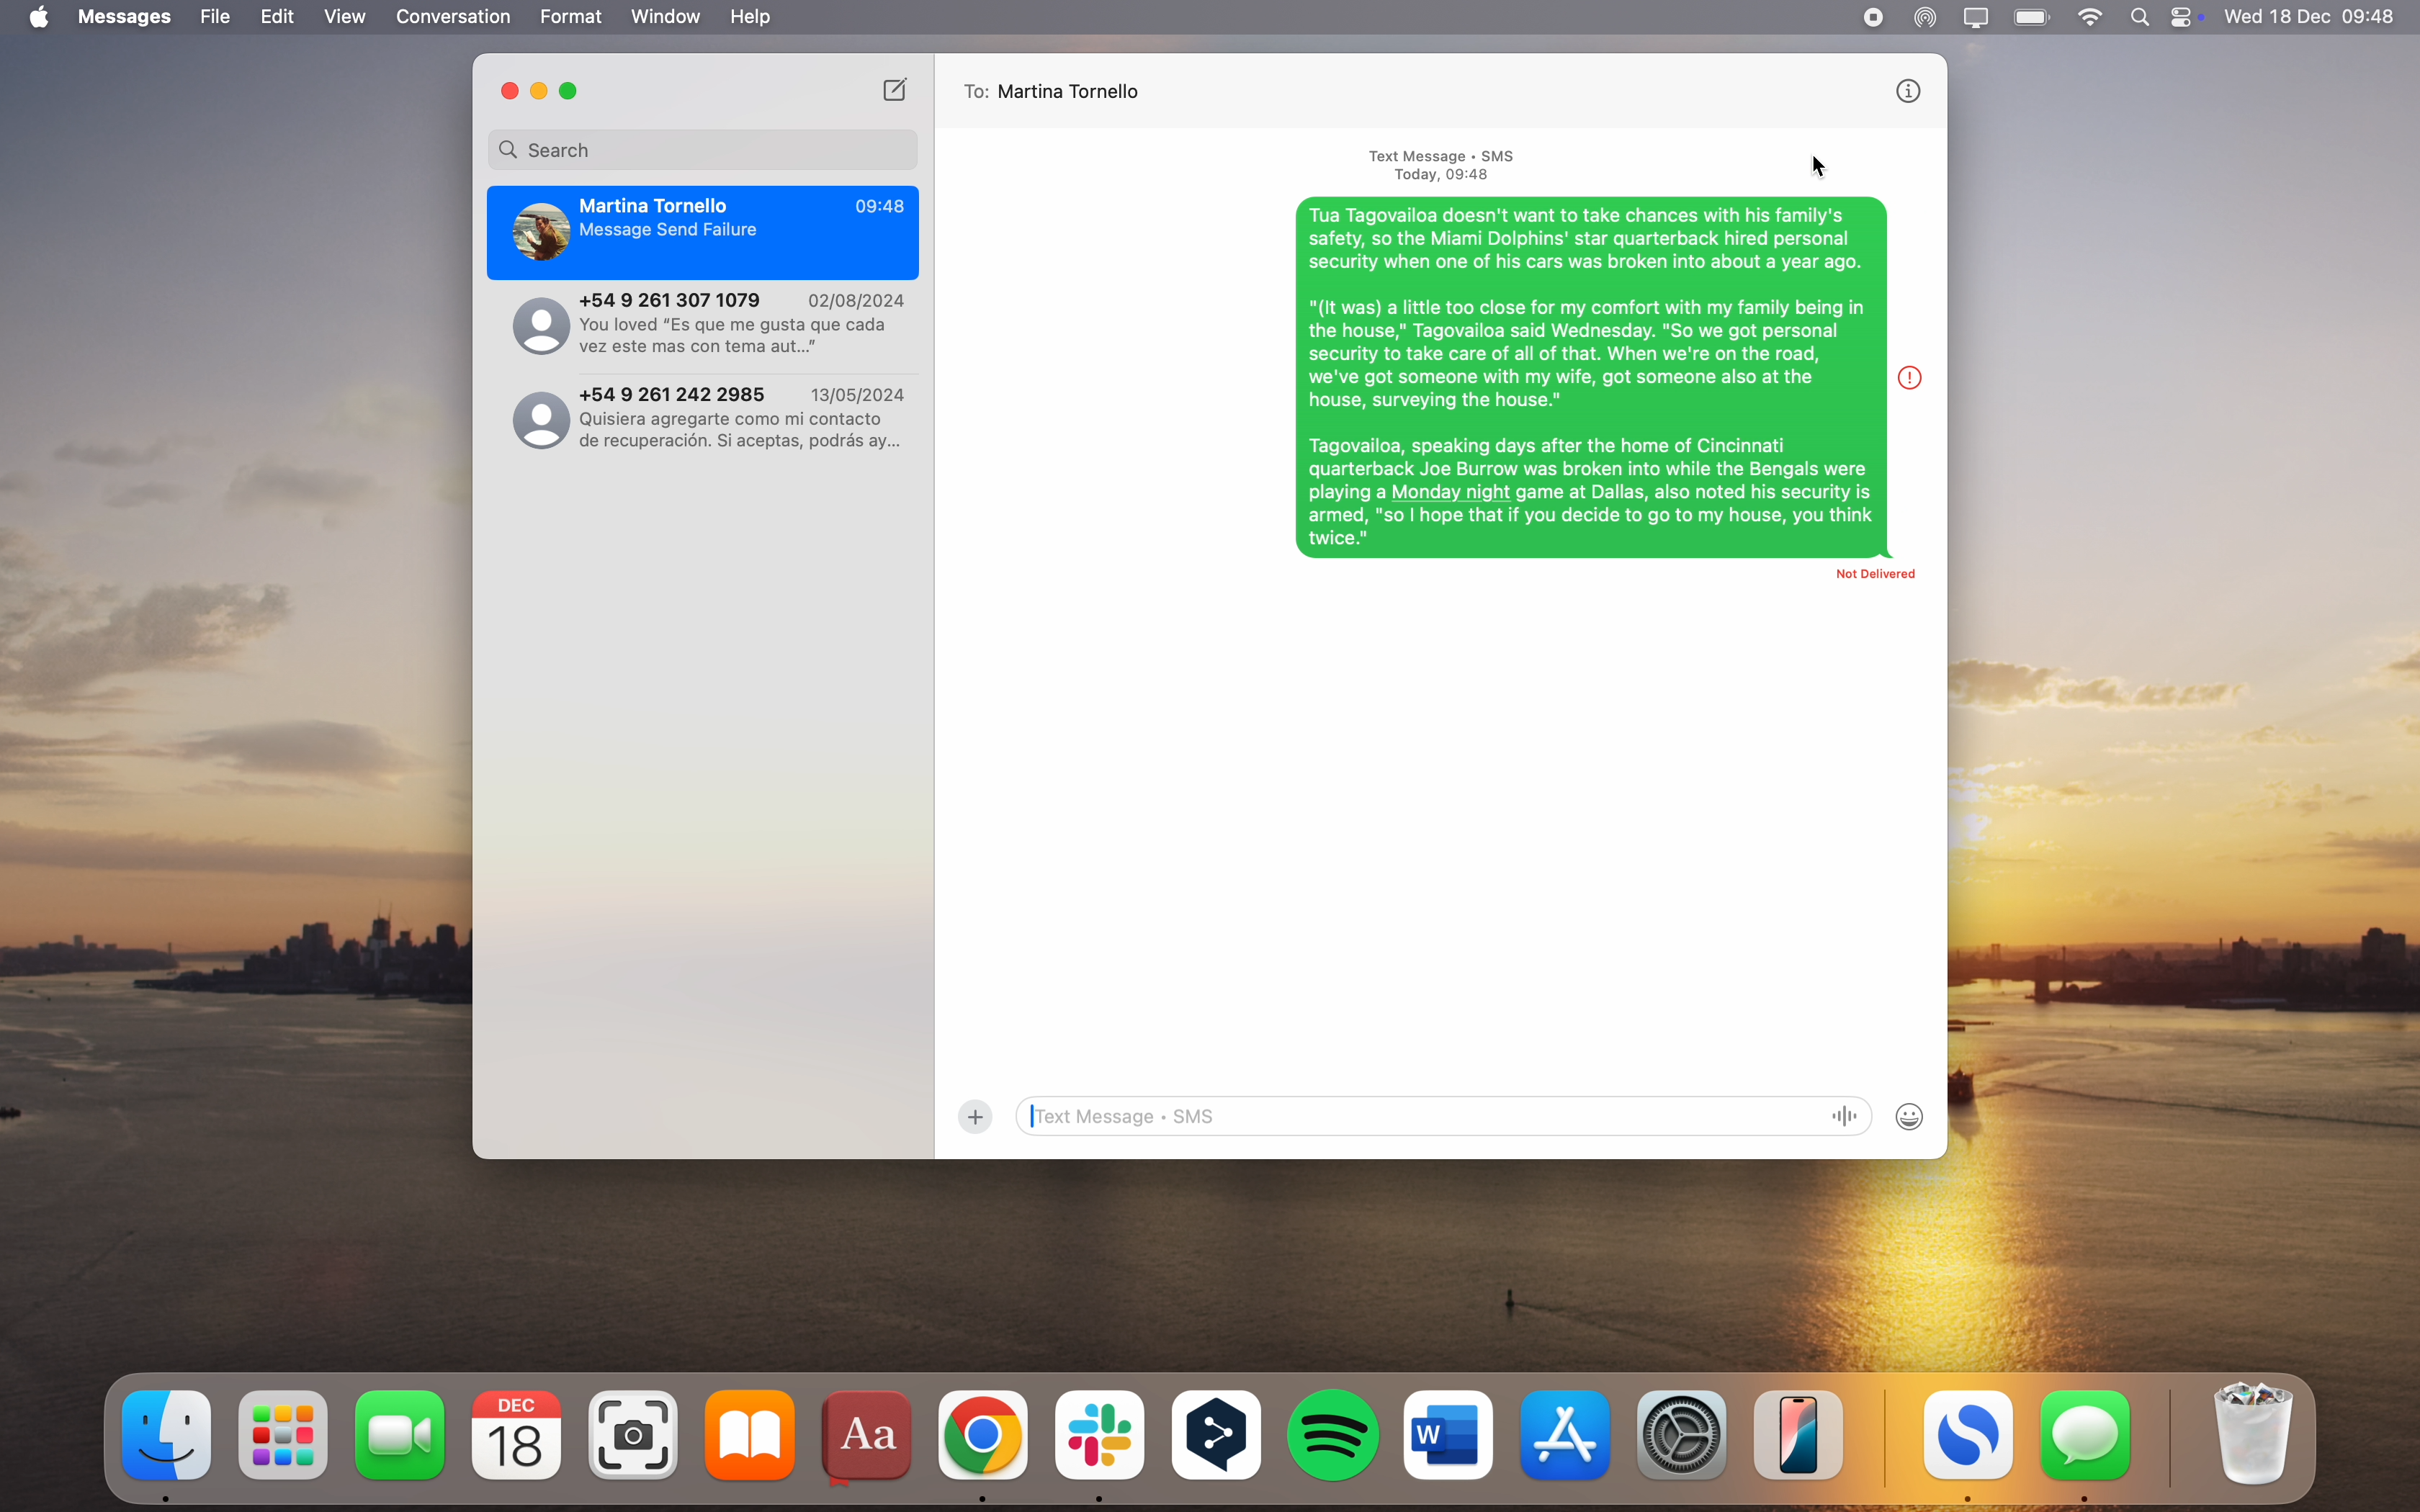 The height and width of the screenshot is (1512, 2420). What do you see at coordinates (1449, 1434) in the screenshot?
I see `Word` at bounding box center [1449, 1434].